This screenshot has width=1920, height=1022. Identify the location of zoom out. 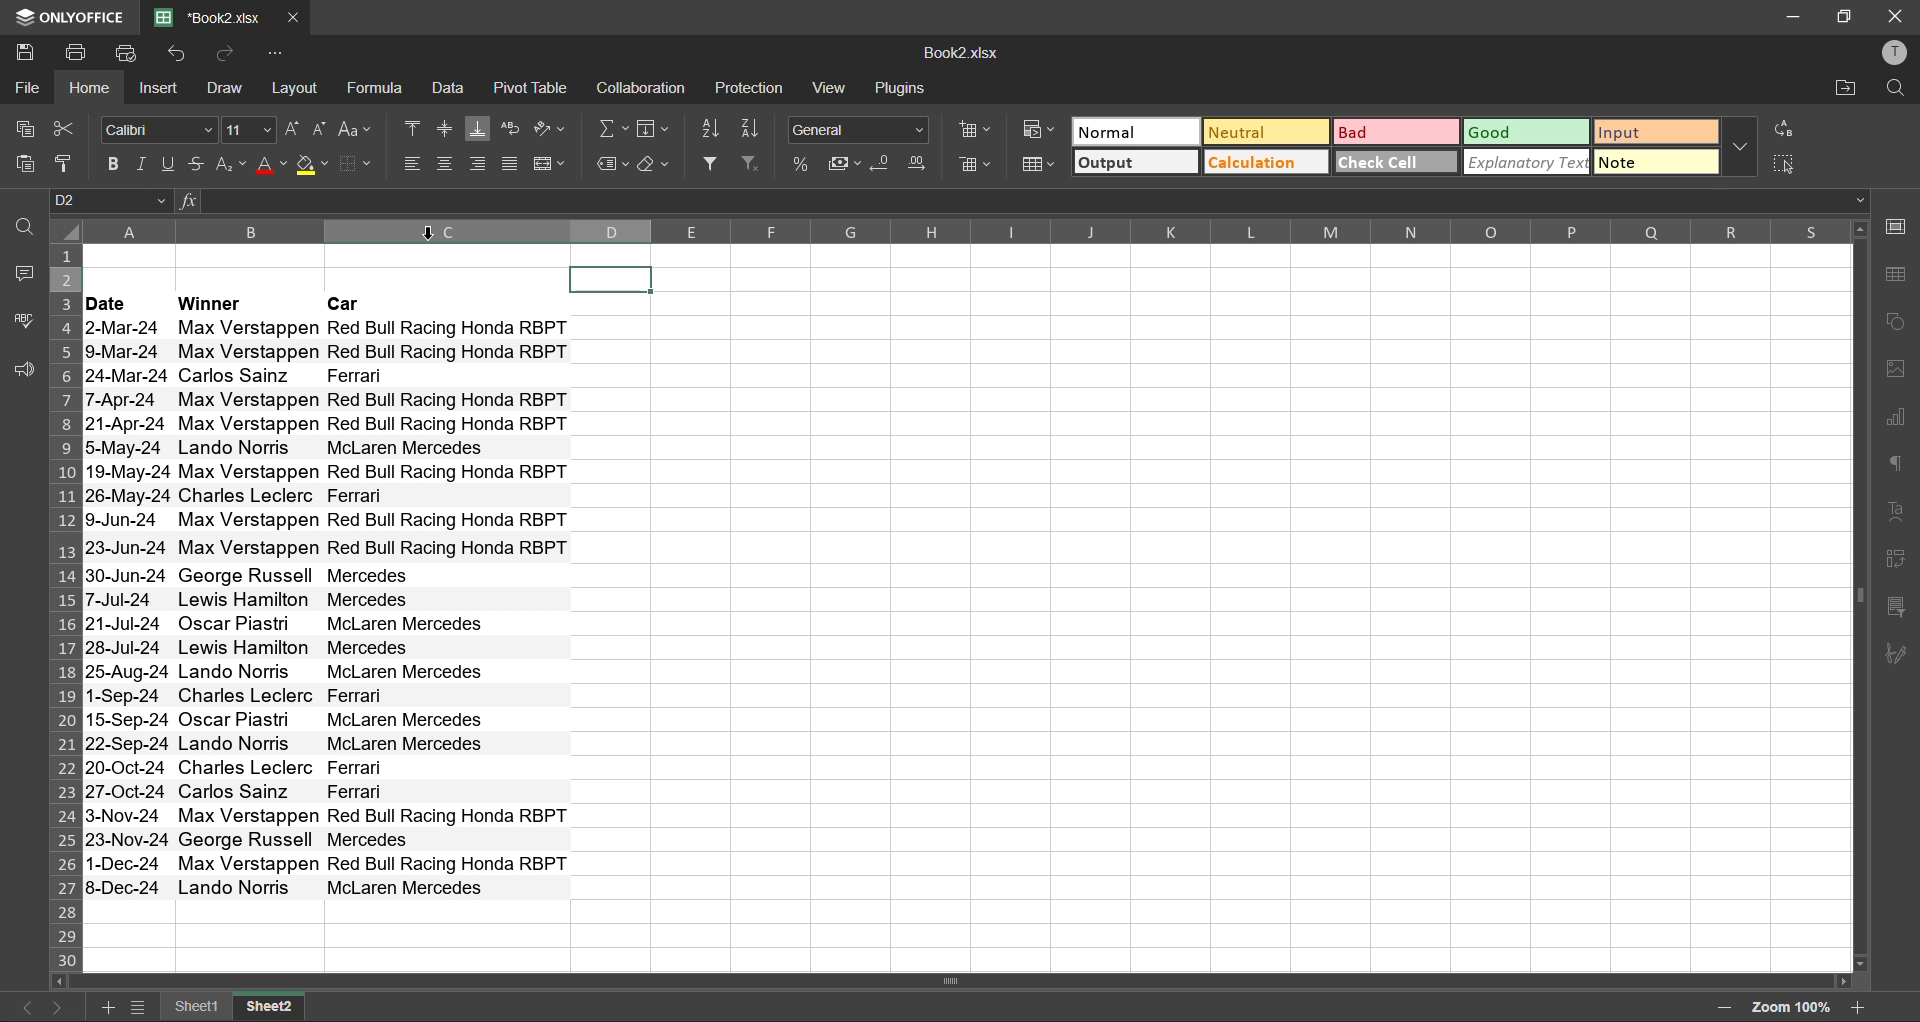
(1720, 1007).